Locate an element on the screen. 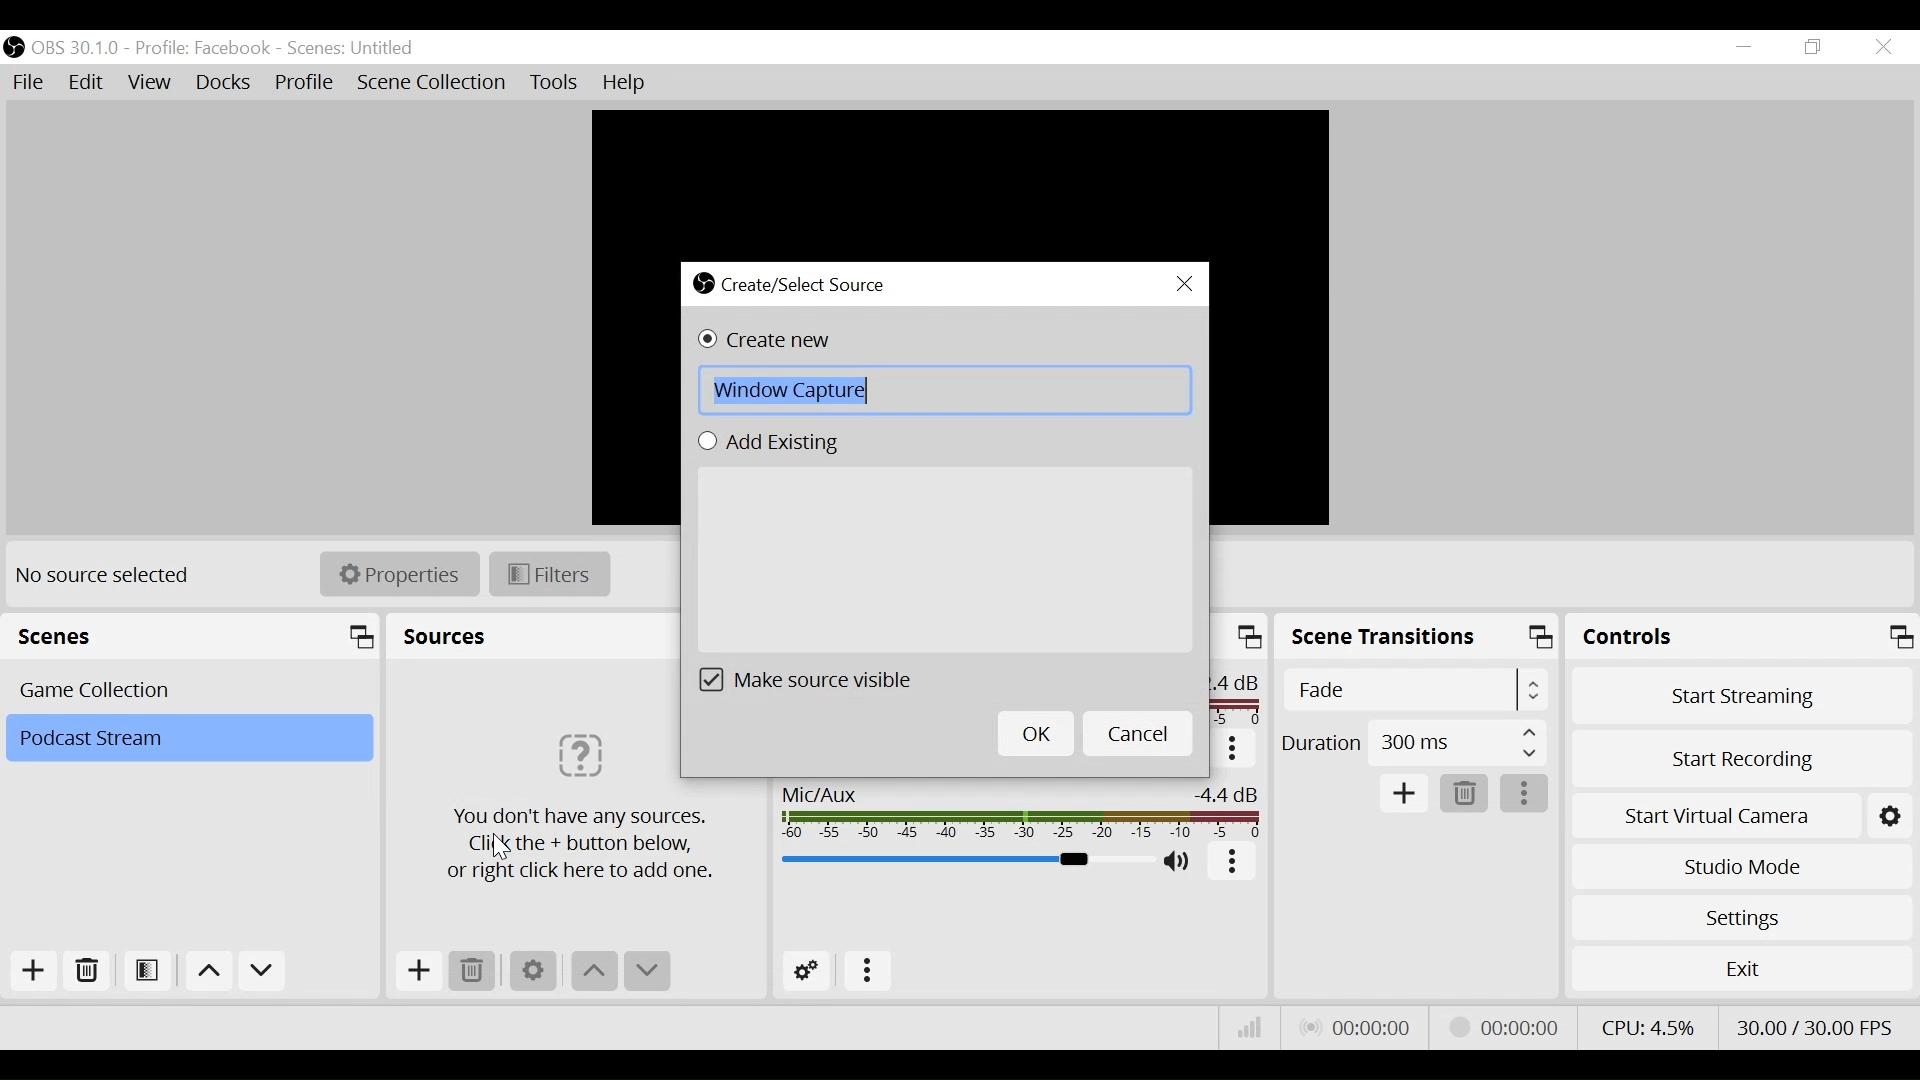  Select Duration is located at coordinates (1413, 742).